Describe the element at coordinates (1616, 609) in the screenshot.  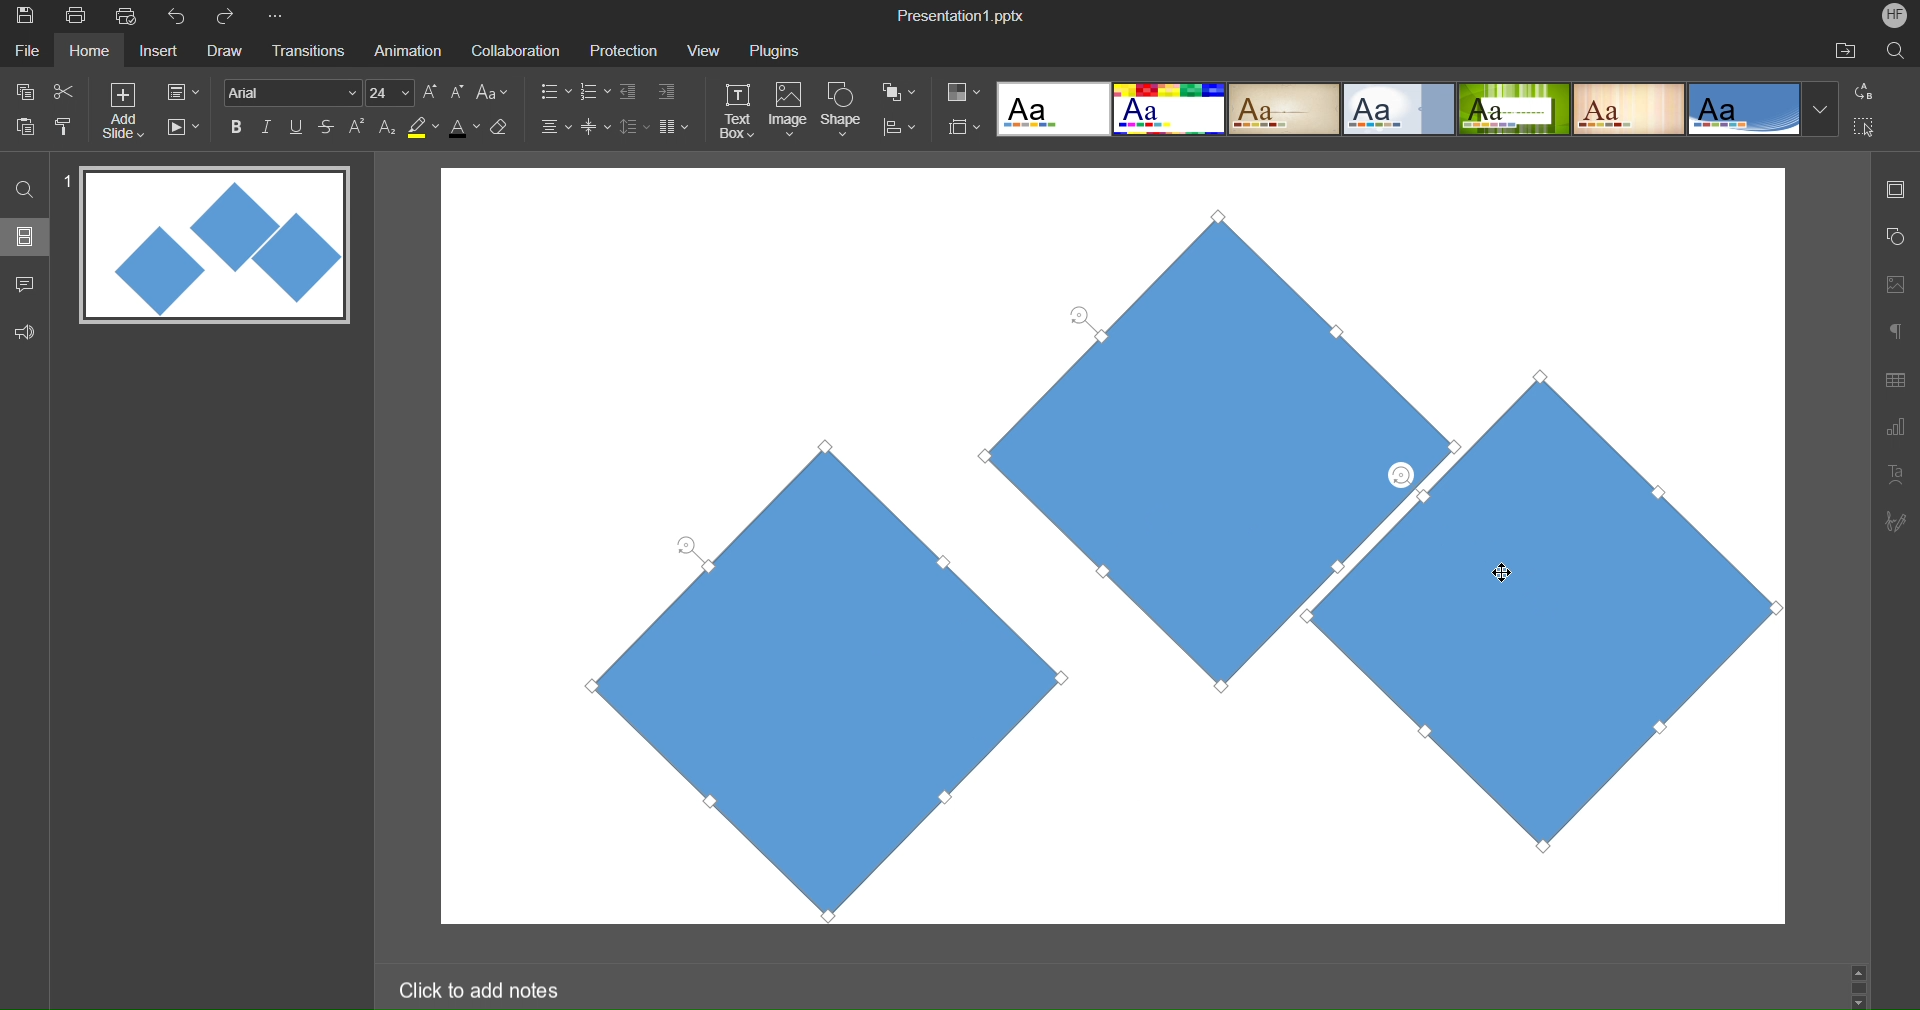
I see `Shape 3 Selected` at that location.